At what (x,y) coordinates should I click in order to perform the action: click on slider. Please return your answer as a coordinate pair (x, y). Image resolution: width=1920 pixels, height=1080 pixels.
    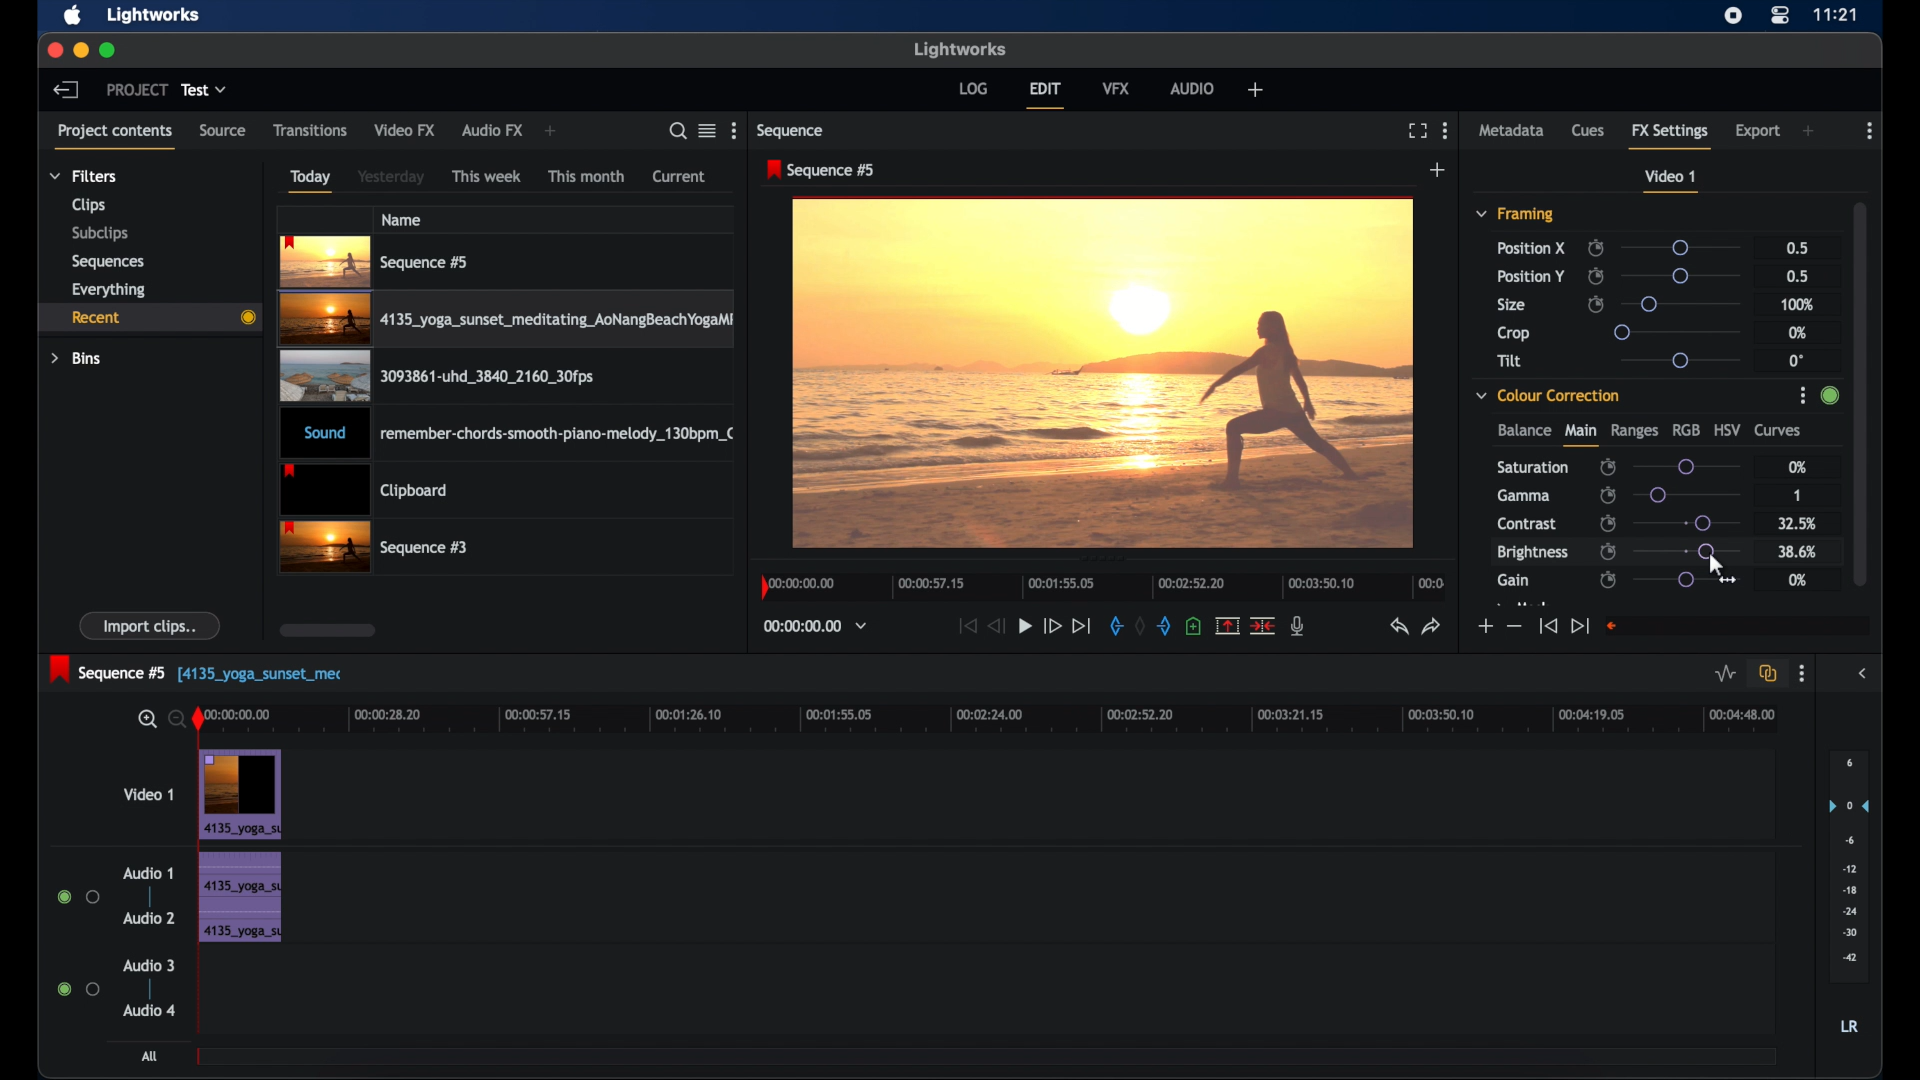
    Looking at the image, I should click on (1682, 276).